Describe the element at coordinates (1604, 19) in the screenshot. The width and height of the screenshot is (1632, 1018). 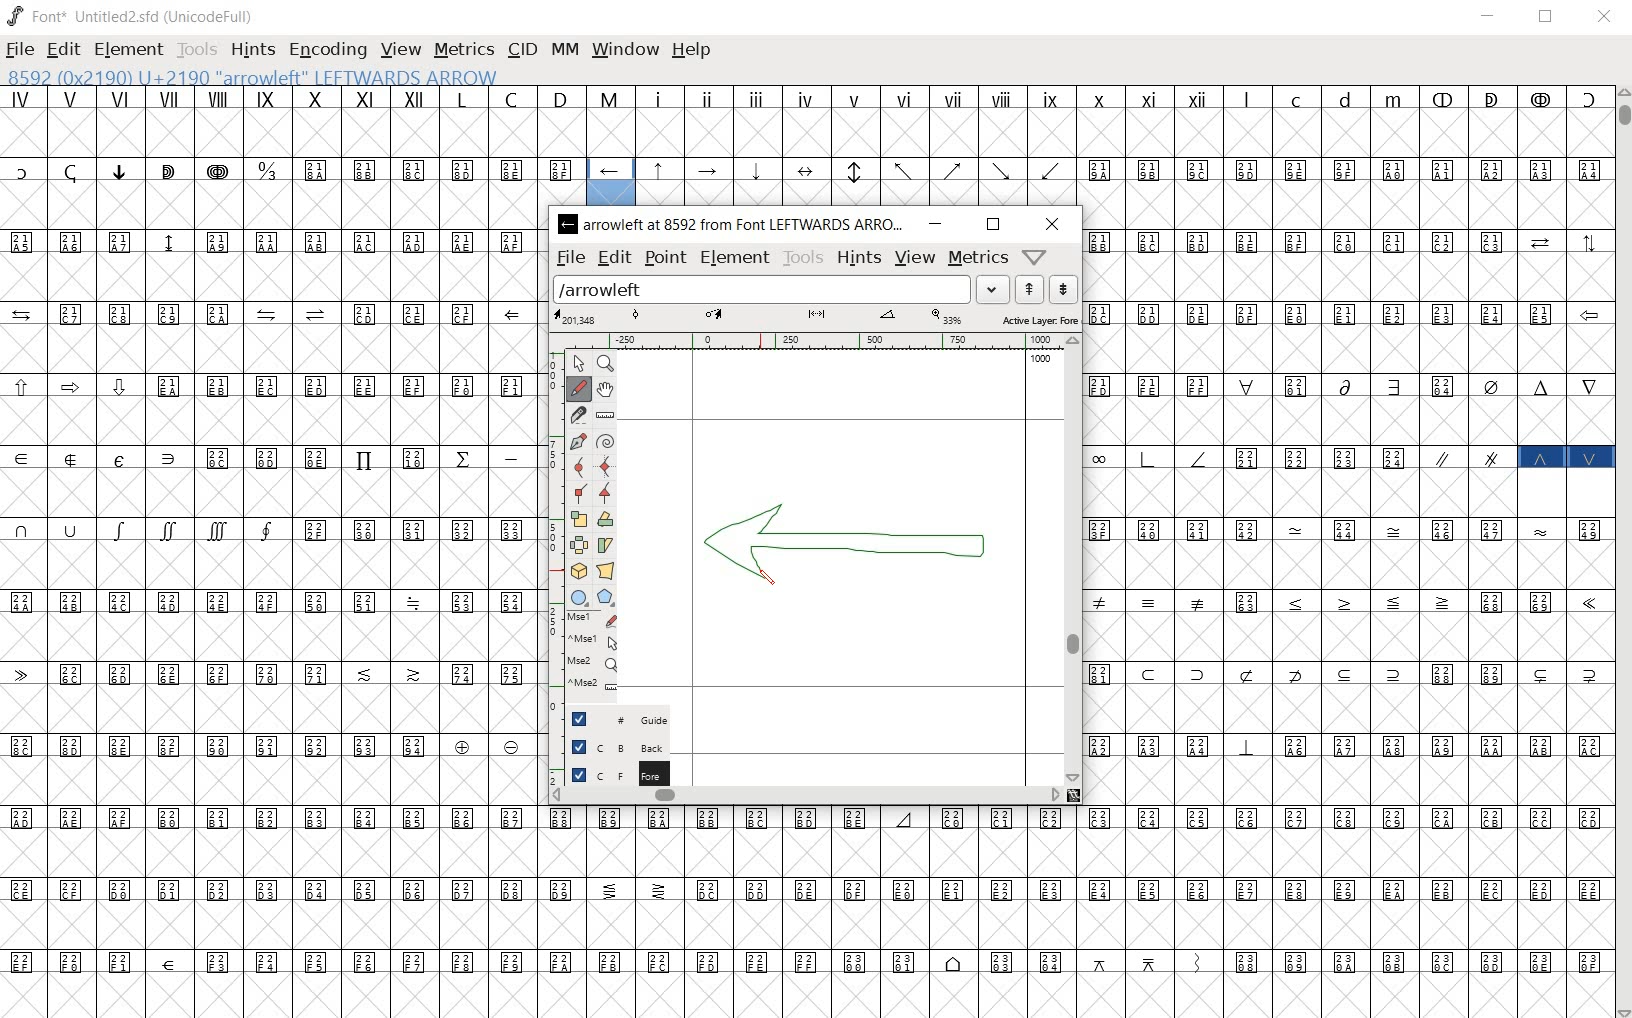
I see `close` at that location.